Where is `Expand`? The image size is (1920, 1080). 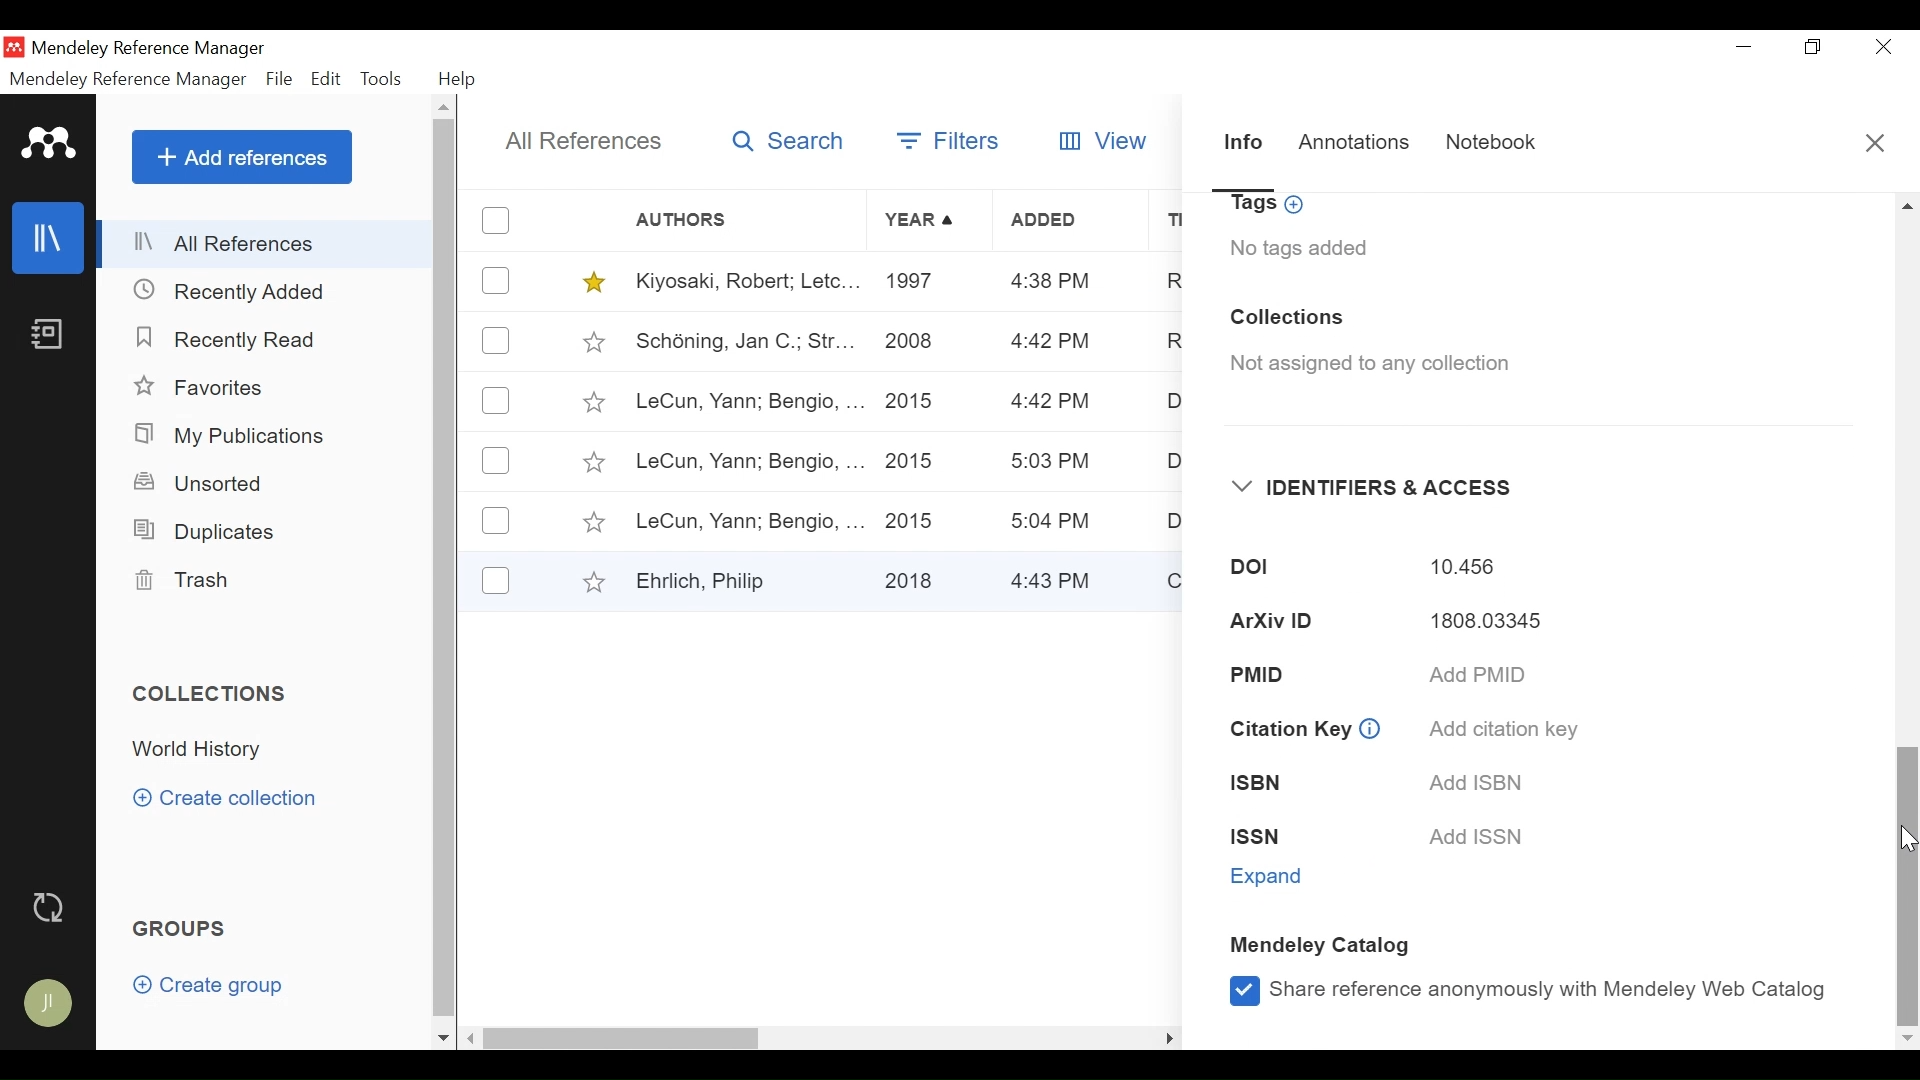 Expand is located at coordinates (1271, 877).